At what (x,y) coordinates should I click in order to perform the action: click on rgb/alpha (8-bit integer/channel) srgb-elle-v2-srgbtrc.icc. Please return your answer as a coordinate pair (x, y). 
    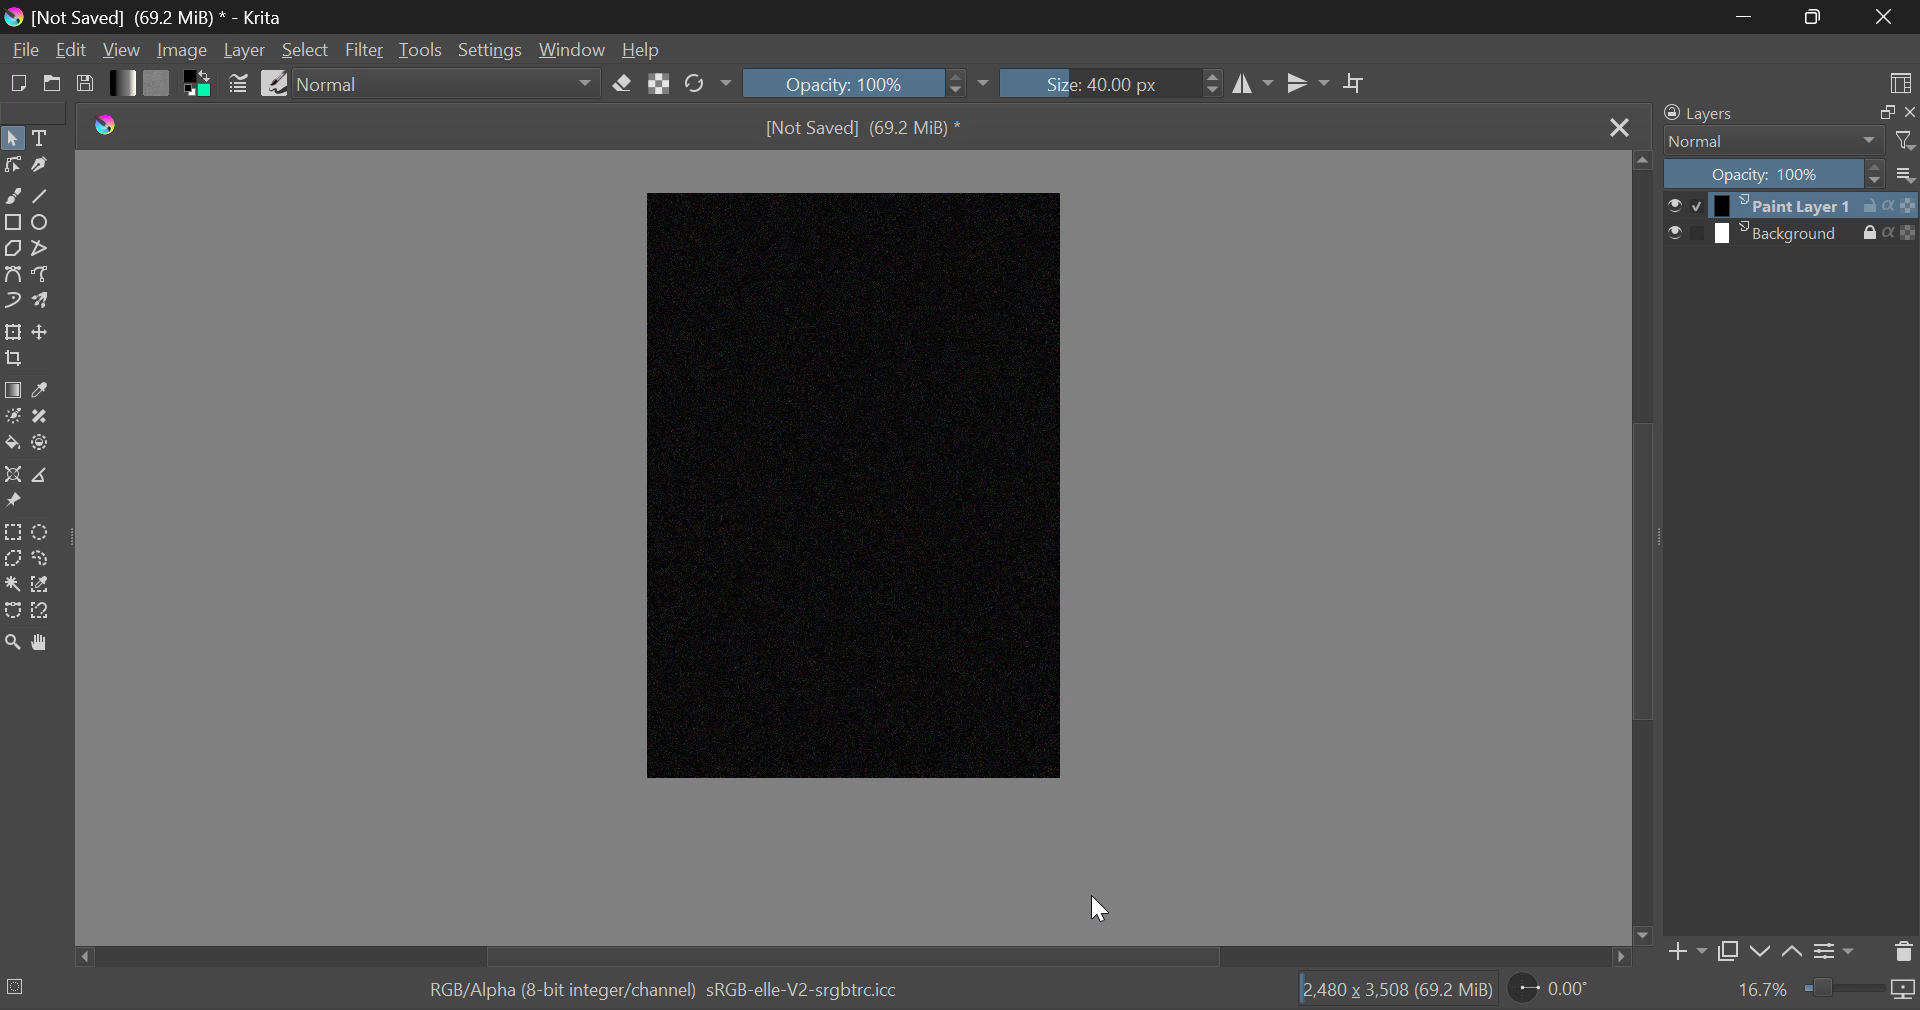
    Looking at the image, I should click on (674, 992).